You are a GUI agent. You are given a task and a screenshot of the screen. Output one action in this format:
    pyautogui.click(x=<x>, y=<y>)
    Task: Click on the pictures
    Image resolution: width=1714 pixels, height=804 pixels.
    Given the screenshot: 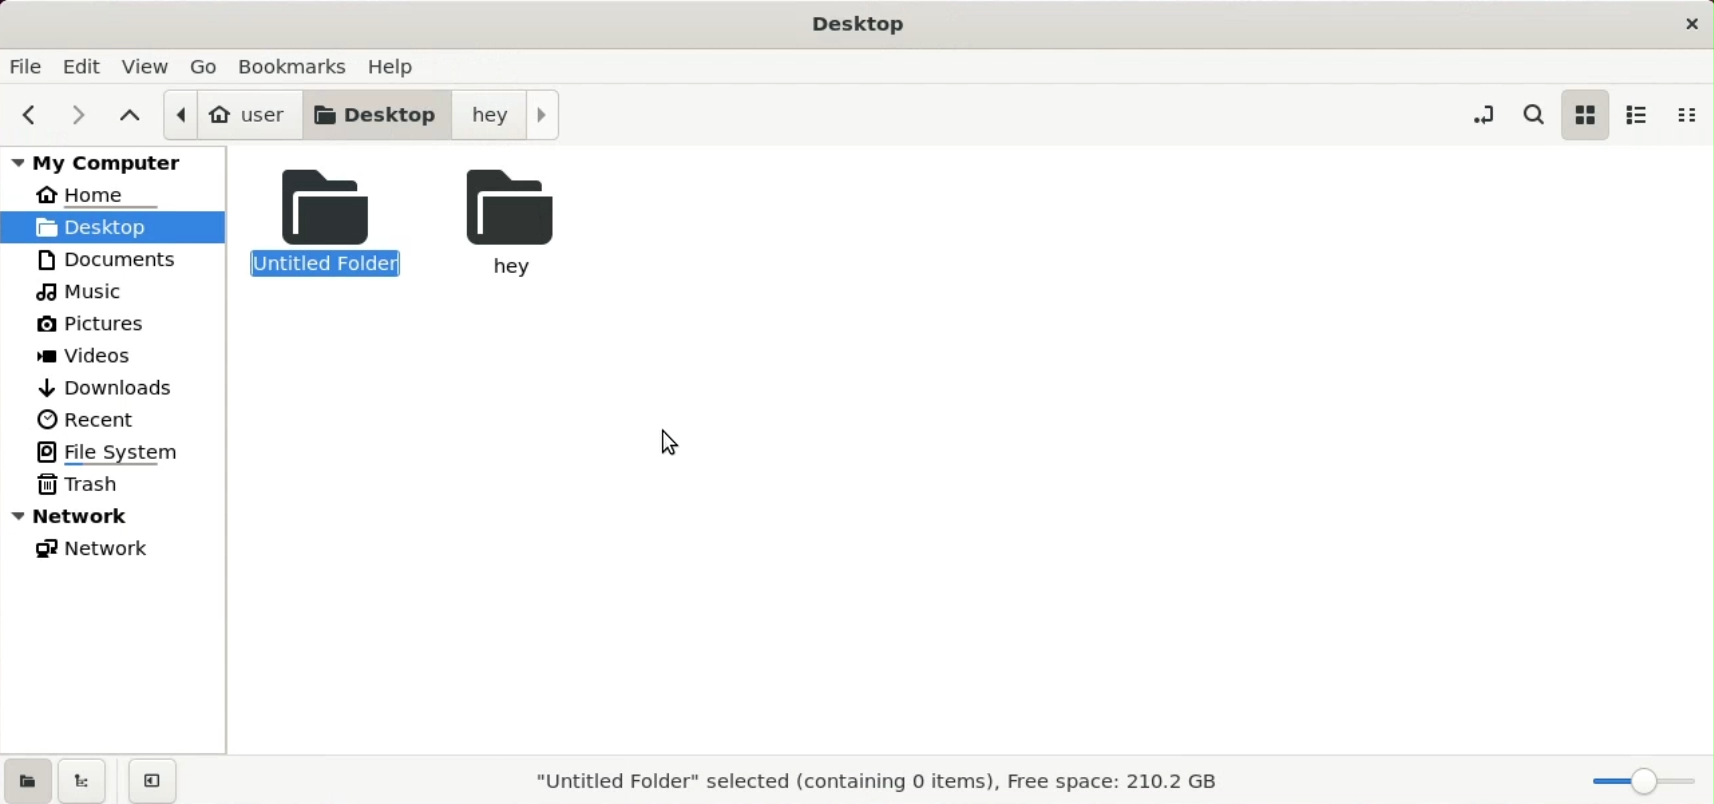 What is the action you would take?
    pyautogui.click(x=90, y=323)
    